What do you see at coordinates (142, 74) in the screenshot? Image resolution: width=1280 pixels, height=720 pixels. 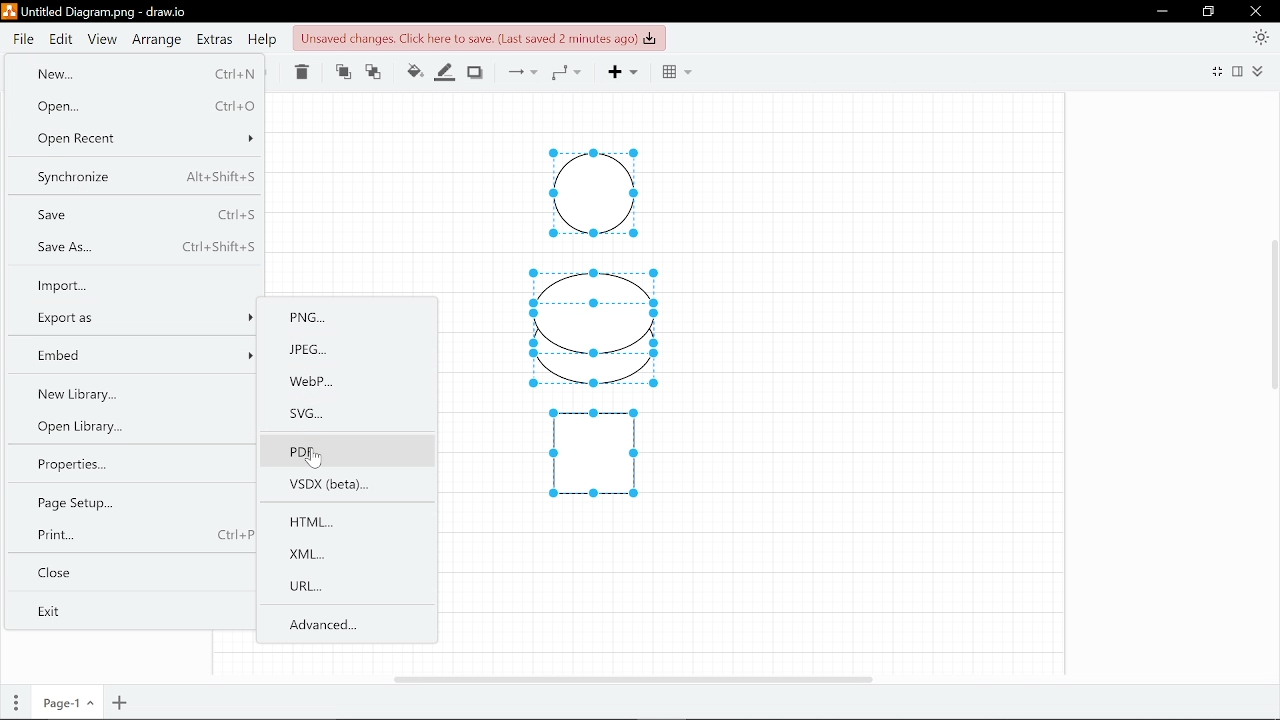 I see `New` at bounding box center [142, 74].